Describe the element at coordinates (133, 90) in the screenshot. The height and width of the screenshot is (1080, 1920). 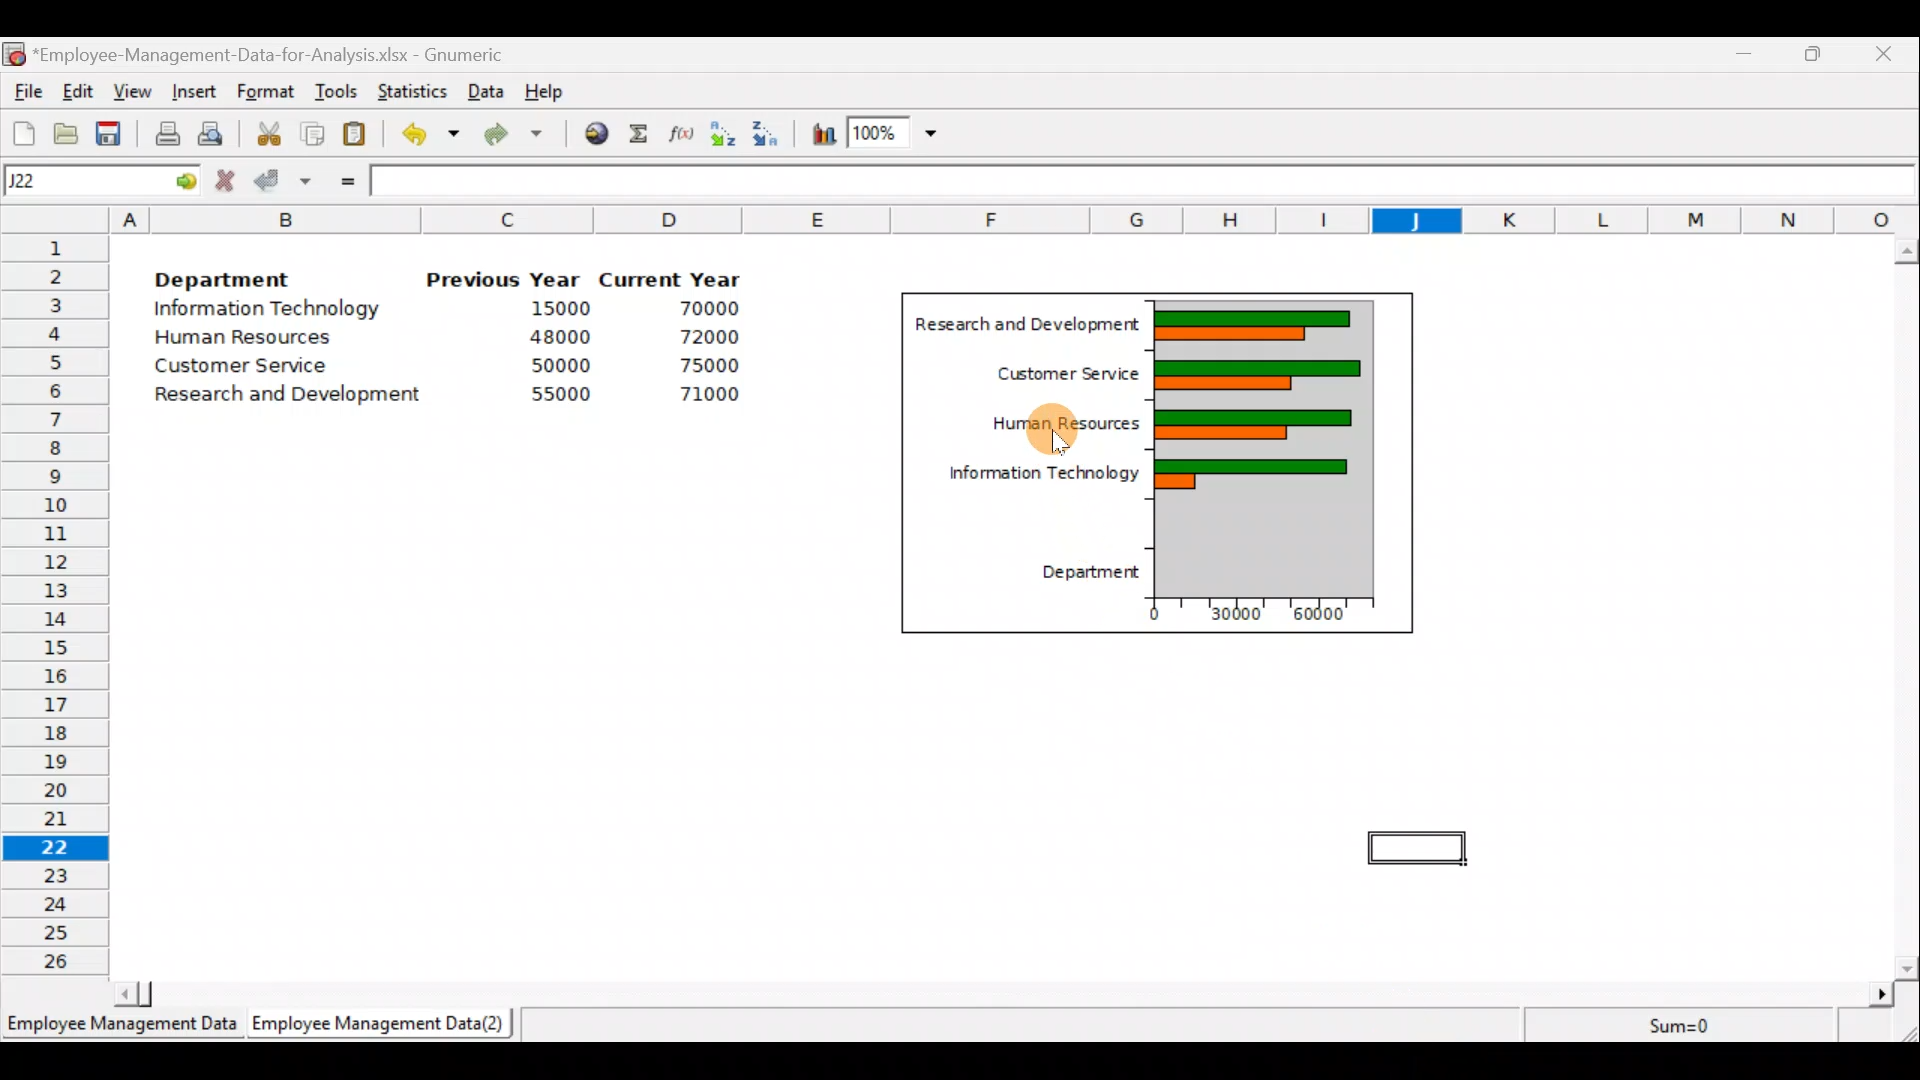
I see `View` at that location.